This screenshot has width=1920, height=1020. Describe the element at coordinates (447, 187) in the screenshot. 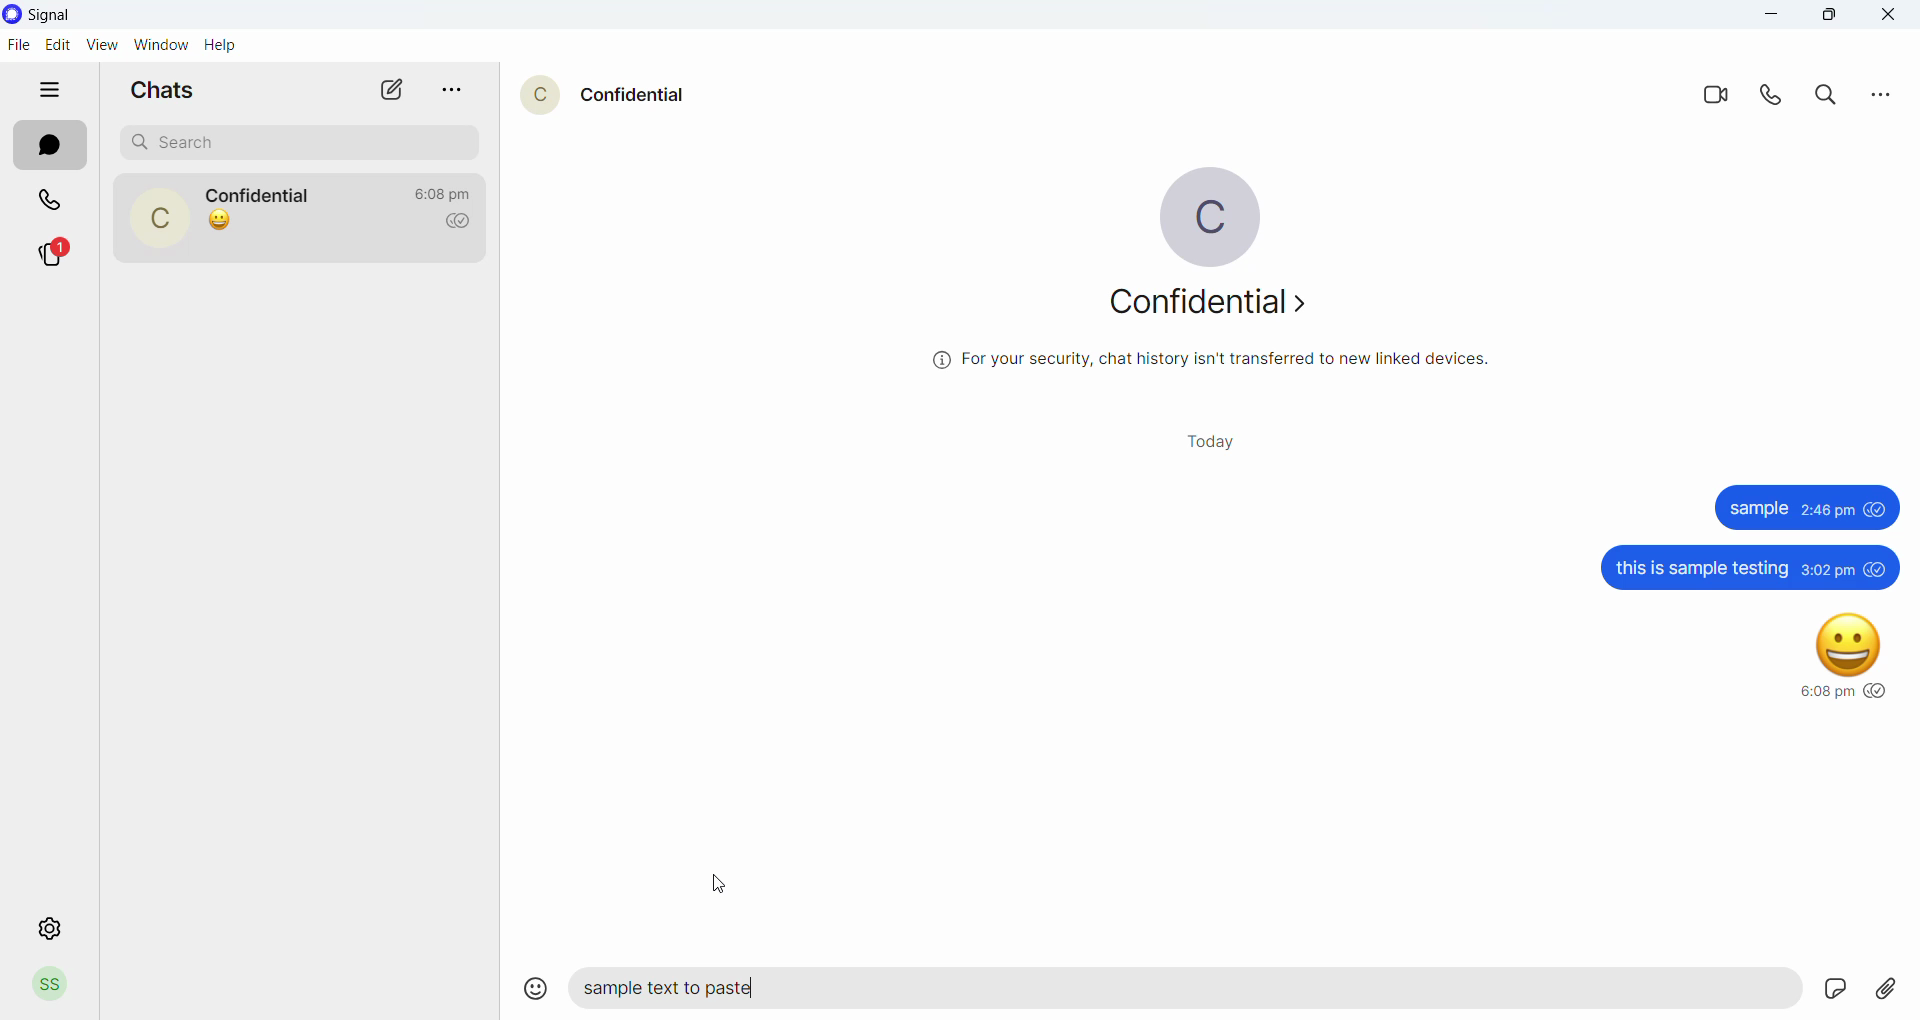

I see `last message time` at that location.